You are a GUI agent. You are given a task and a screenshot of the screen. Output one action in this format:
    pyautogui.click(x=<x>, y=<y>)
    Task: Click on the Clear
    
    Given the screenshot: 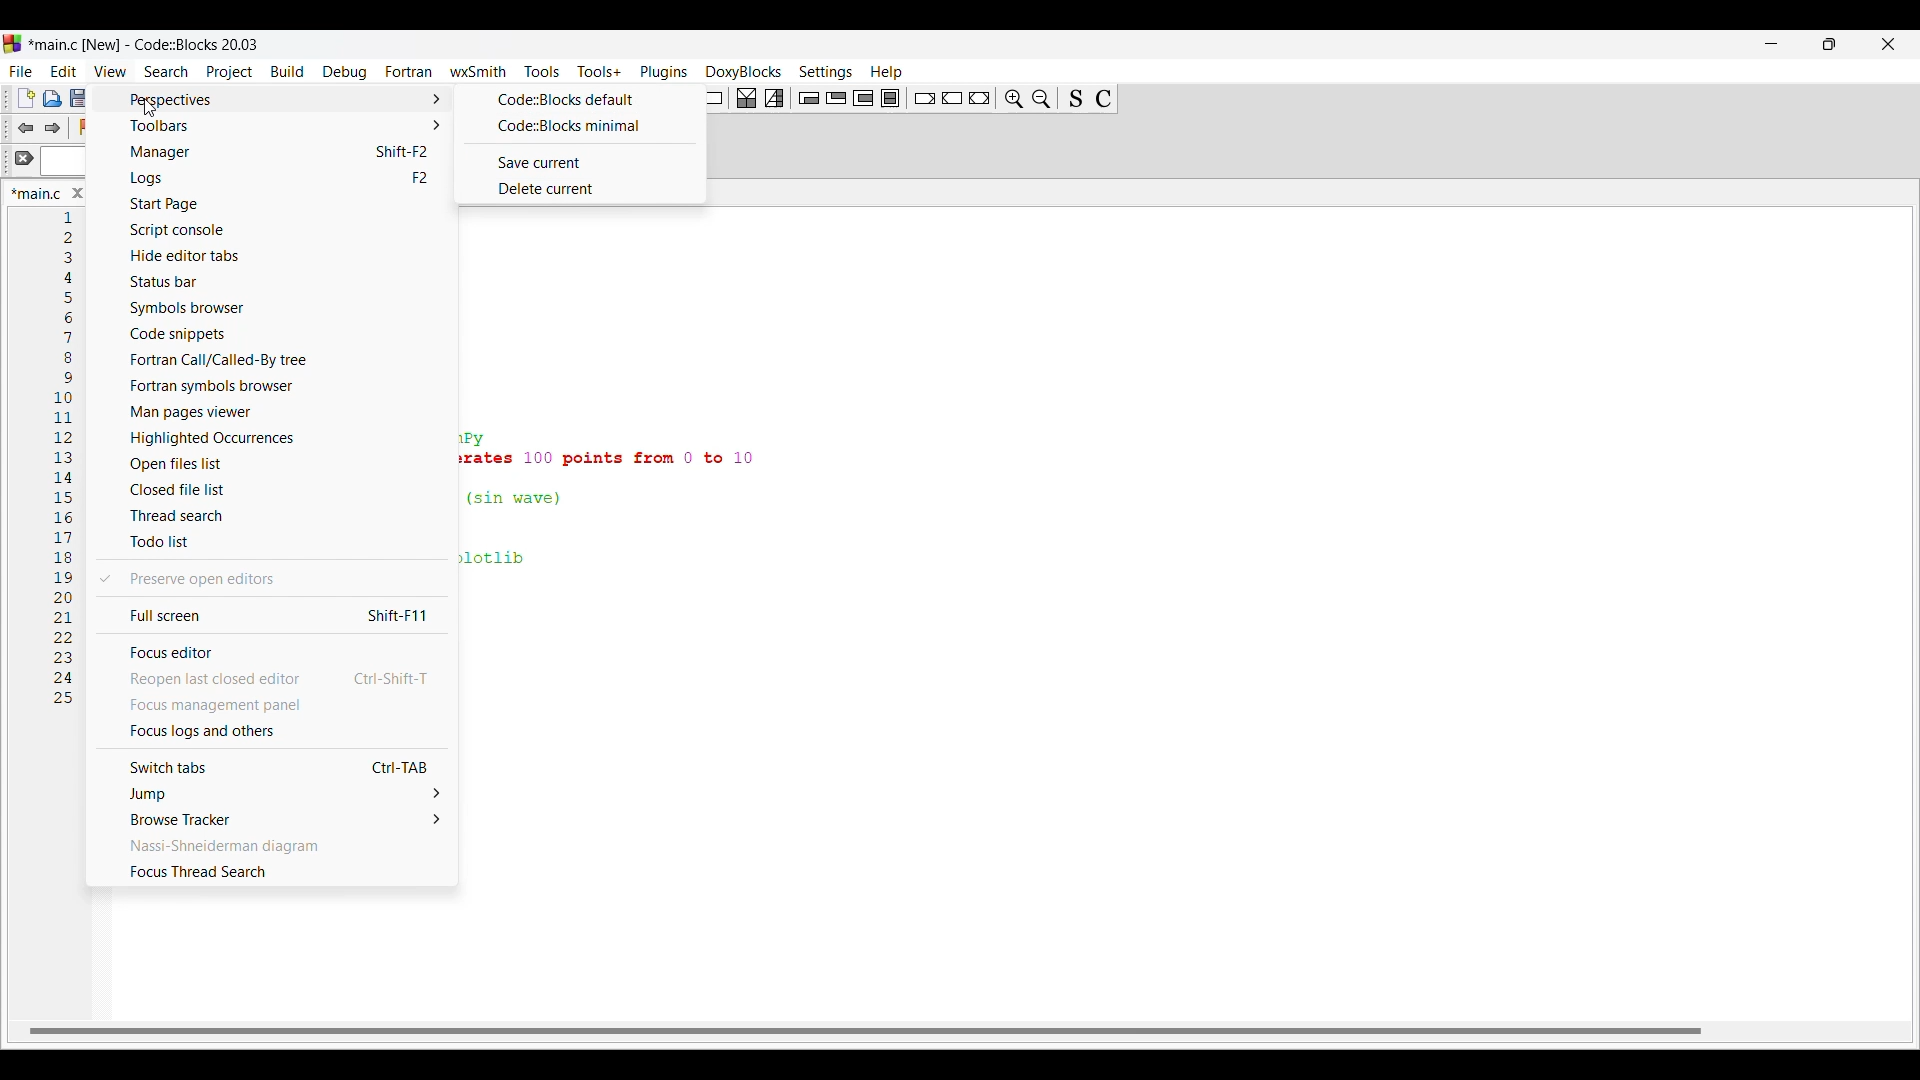 What is the action you would take?
    pyautogui.click(x=24, y=158)
    